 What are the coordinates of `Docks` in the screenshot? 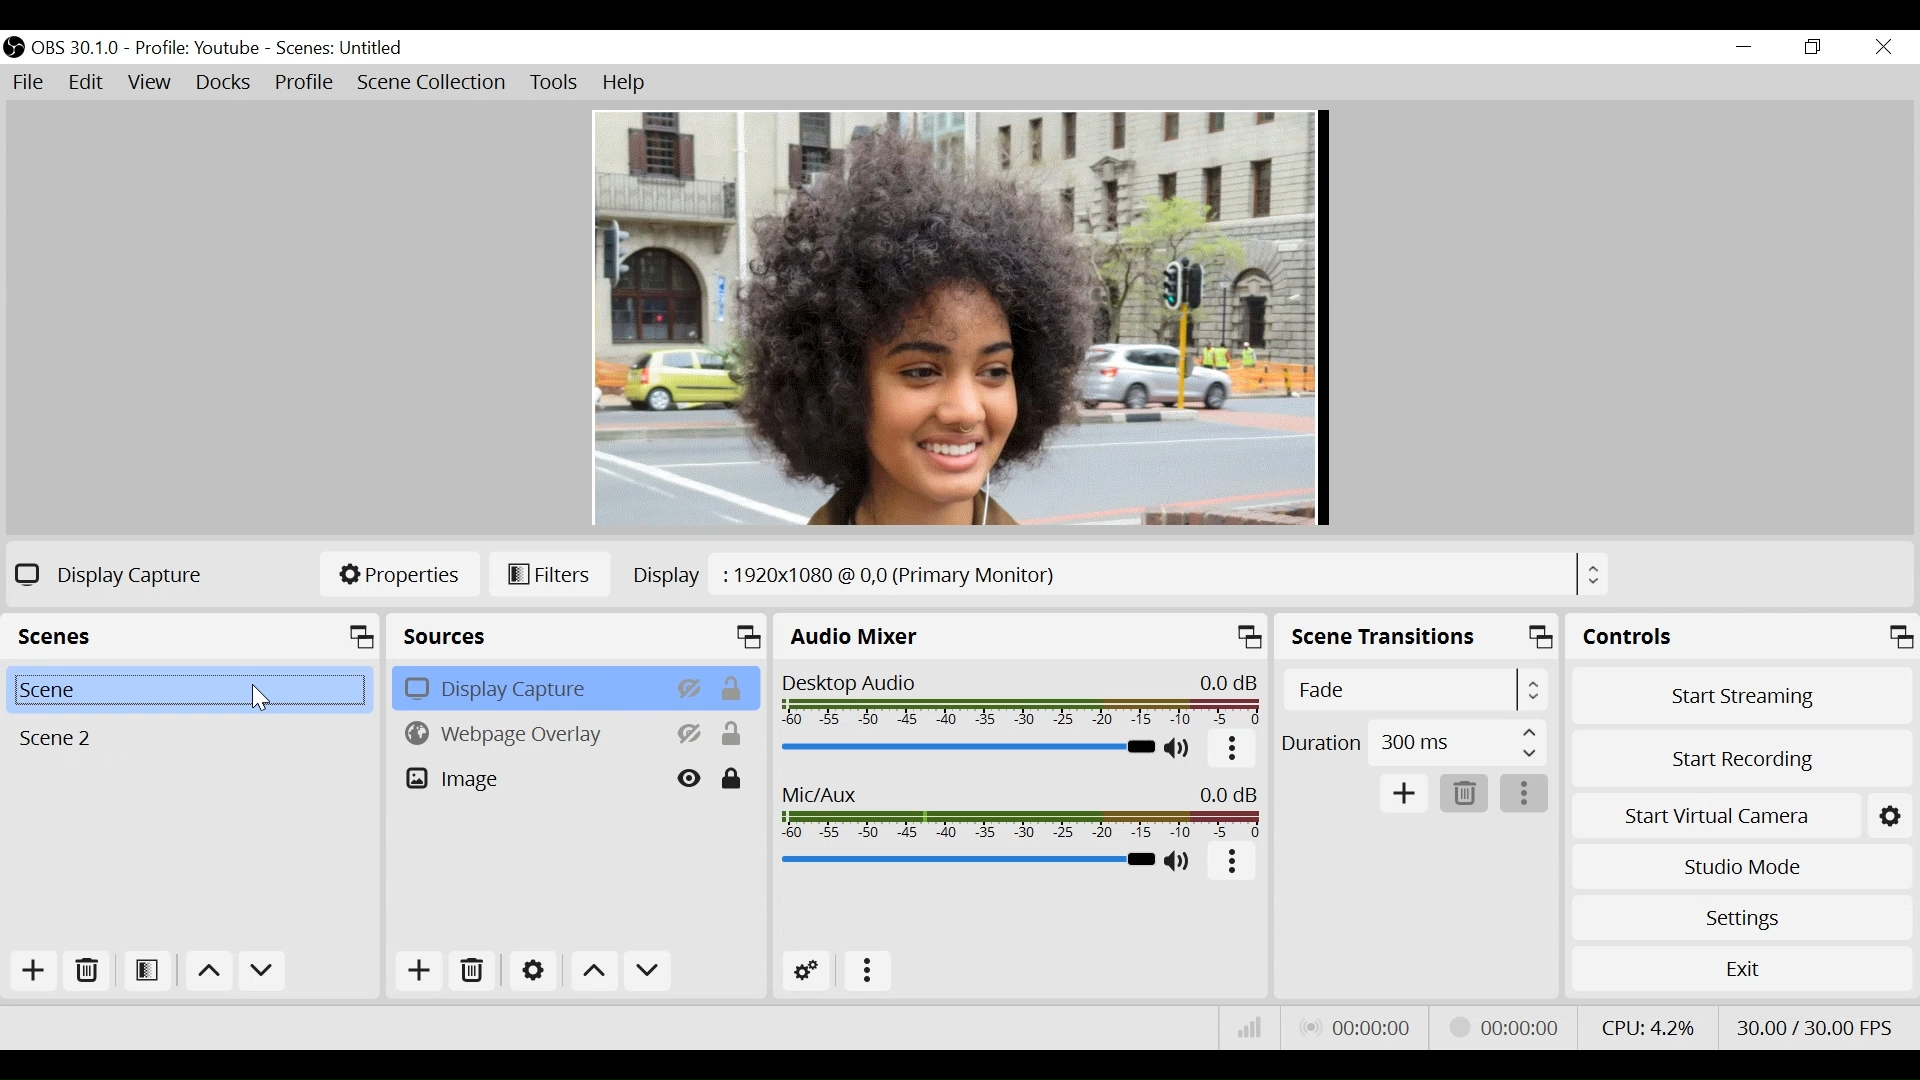 It's located at (225, 83).